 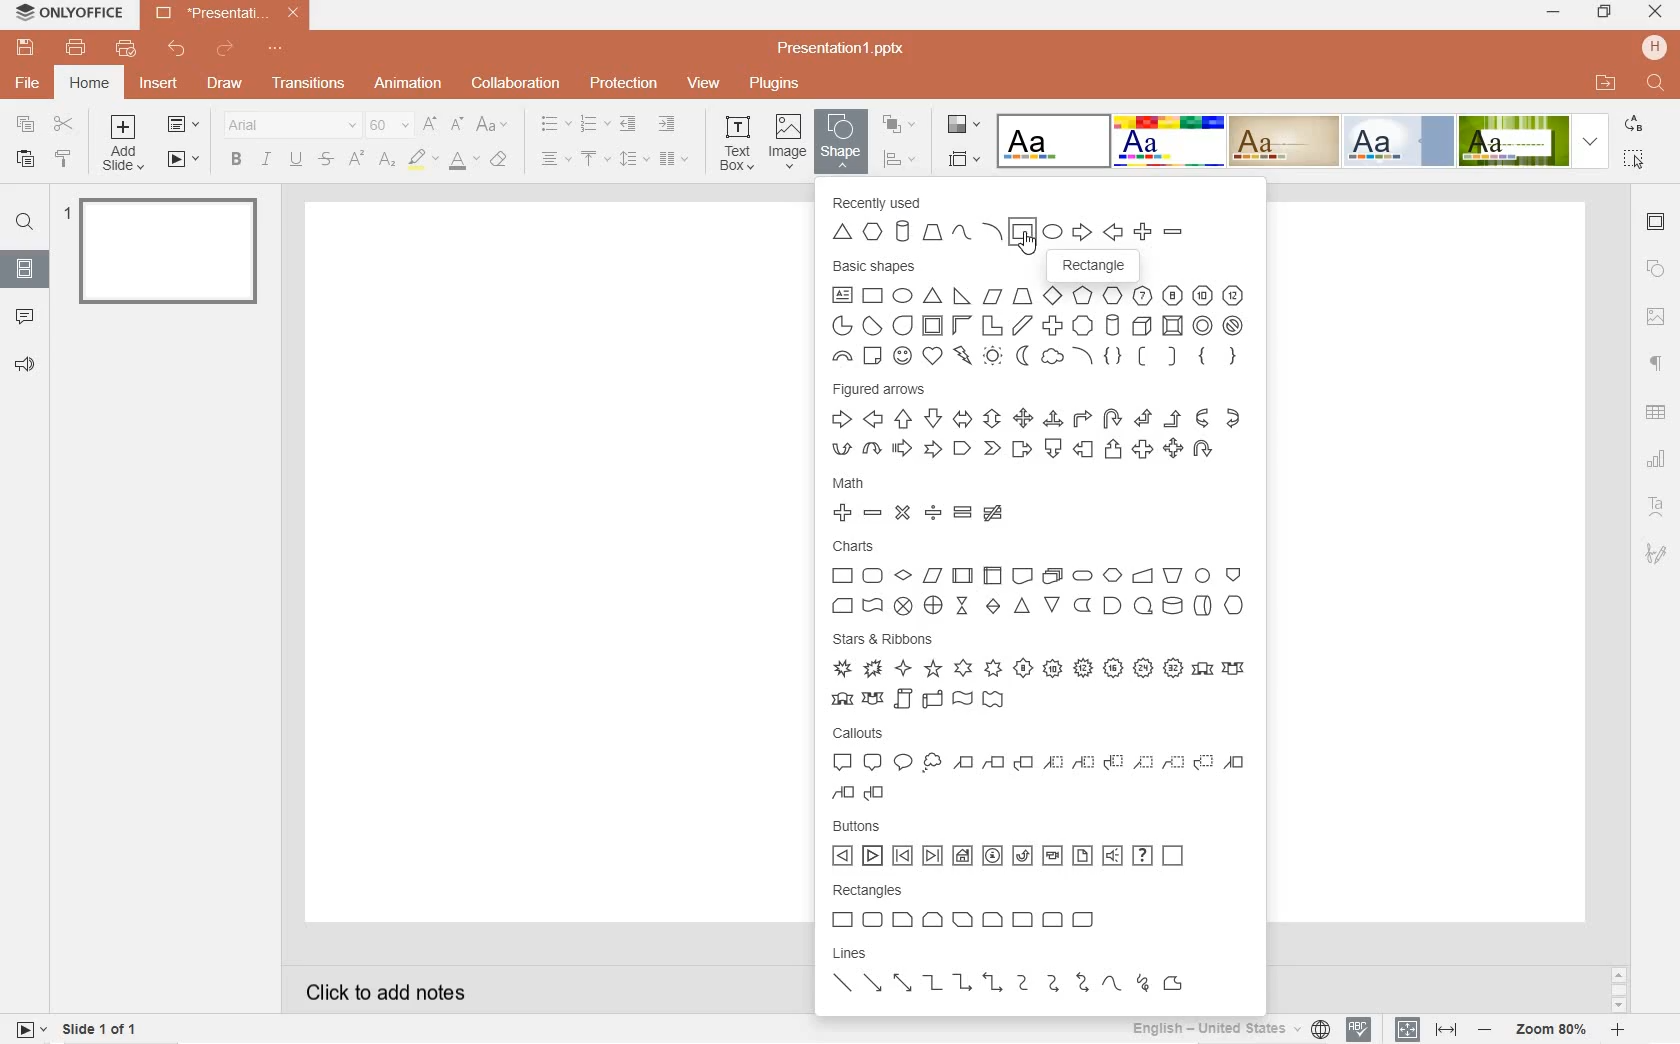 I want to click on lines, so click(x=844, y=954).